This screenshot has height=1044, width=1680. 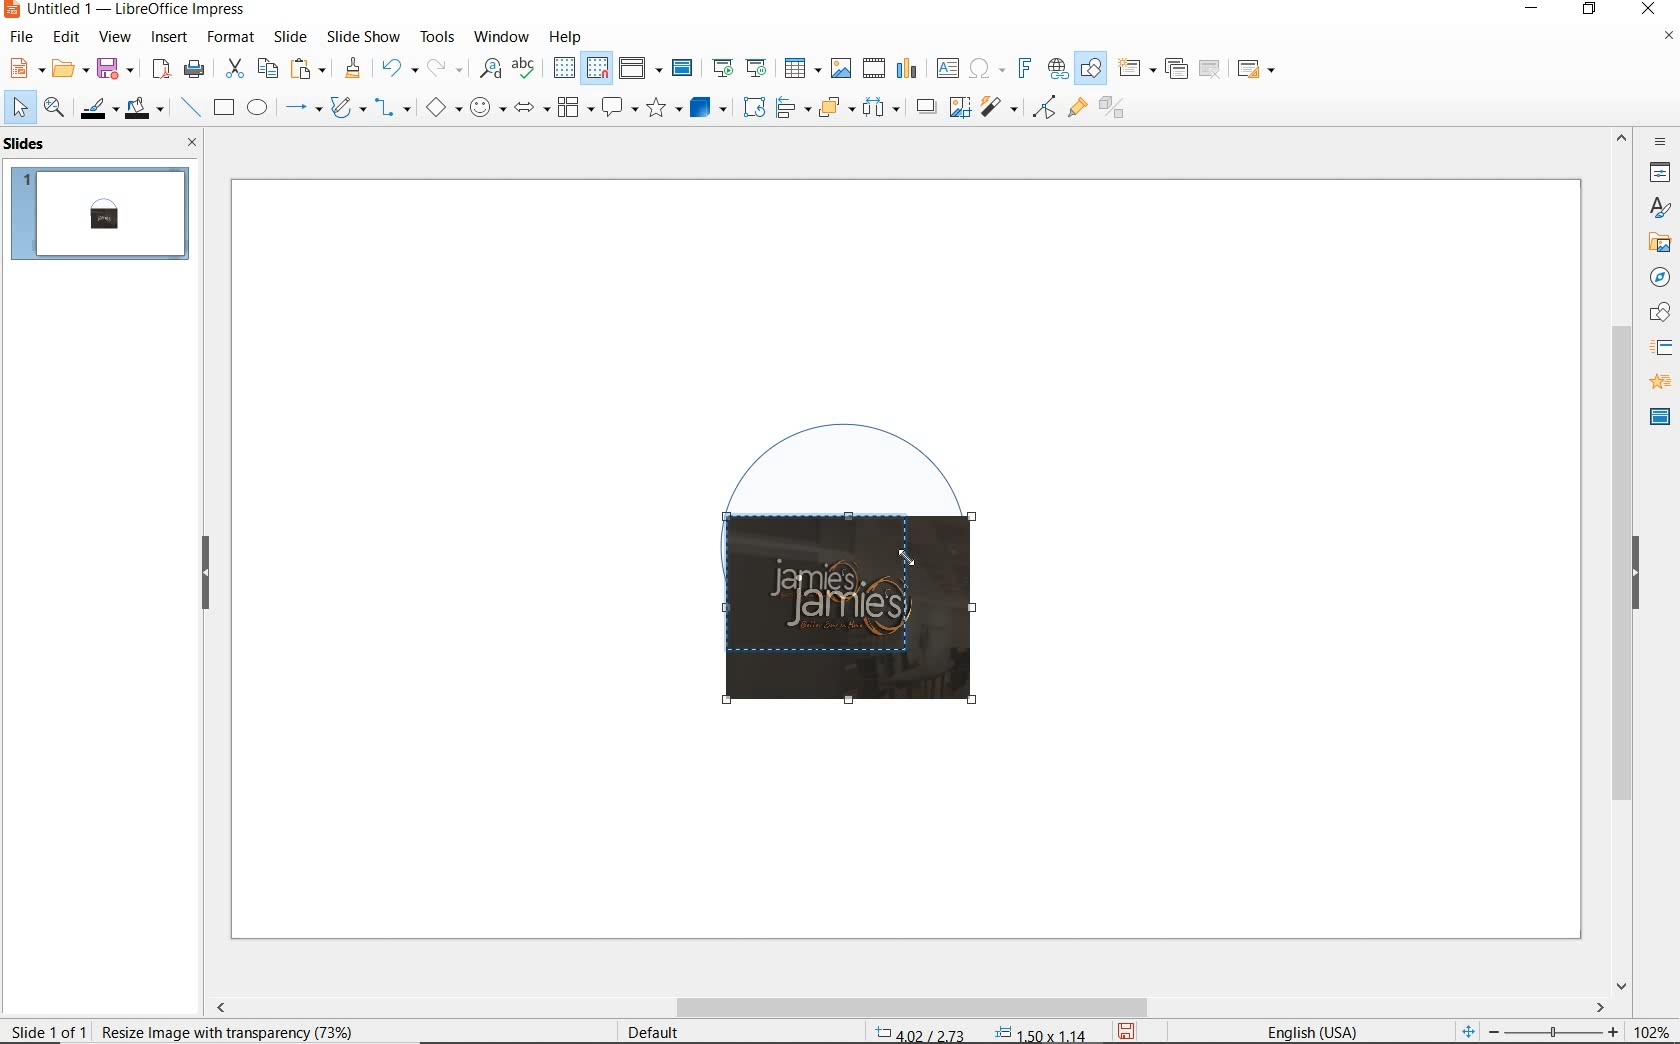 I want to click on curves & polygons, so click(x=347, y=108).